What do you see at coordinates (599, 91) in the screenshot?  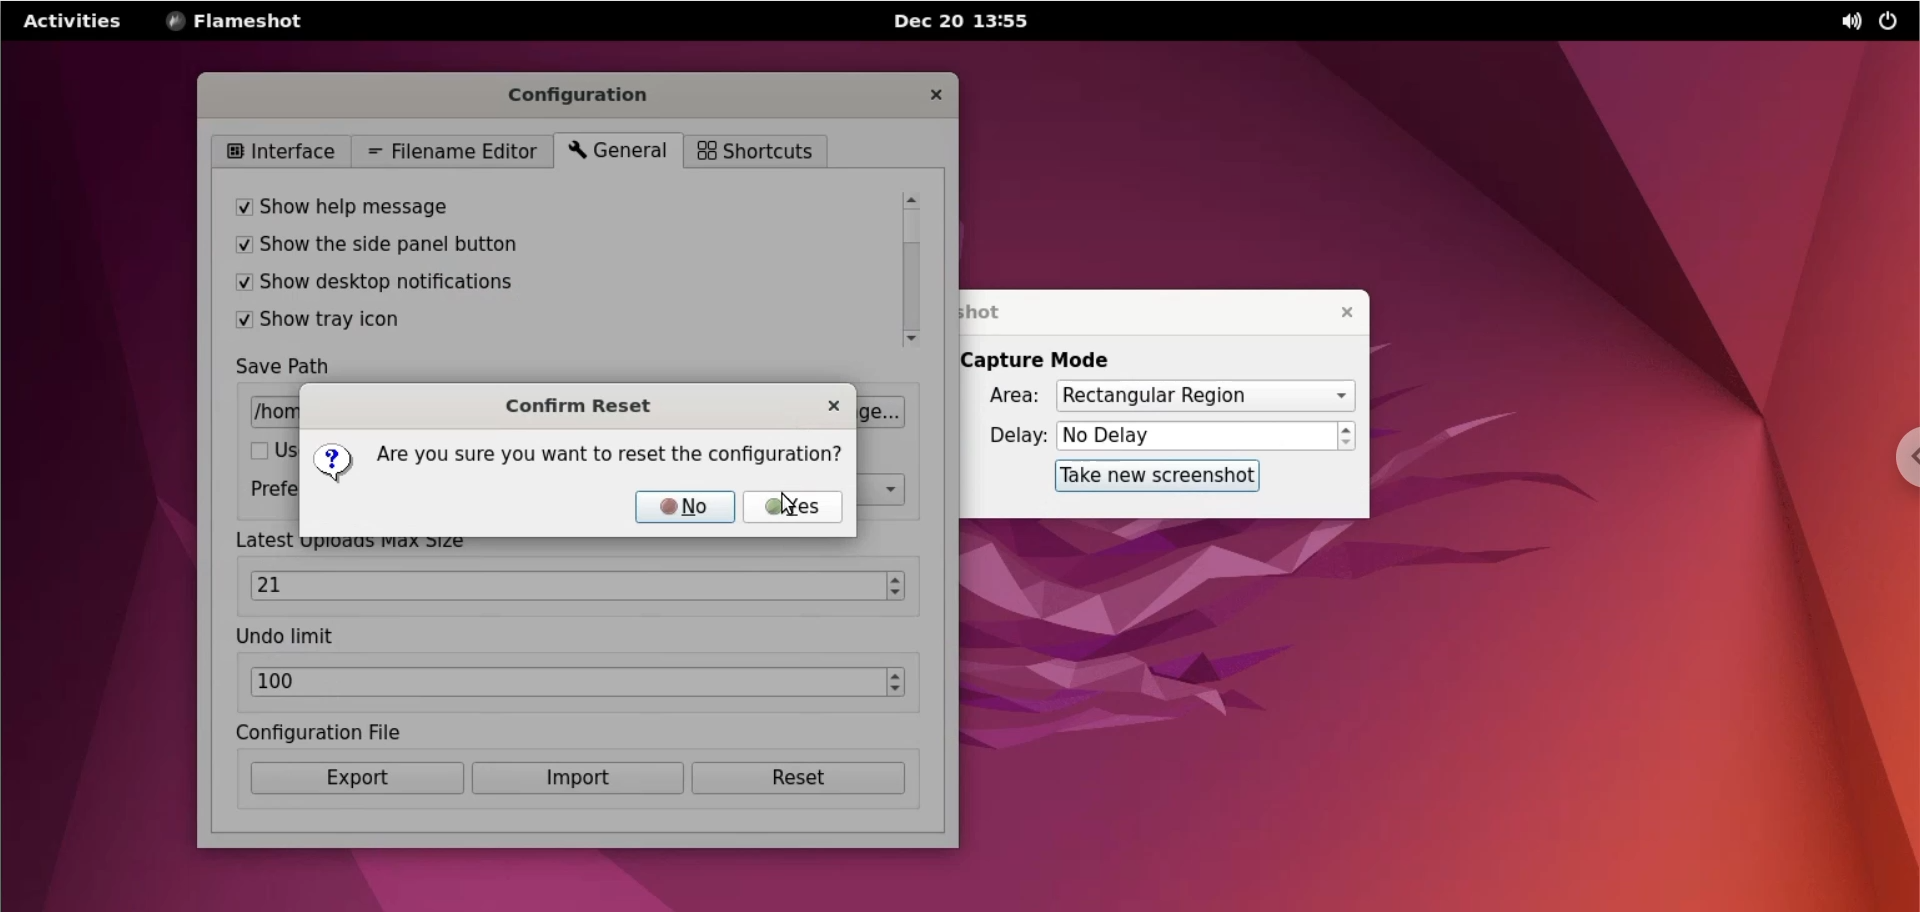 I see `configuration` at bounding box center [599, 91].